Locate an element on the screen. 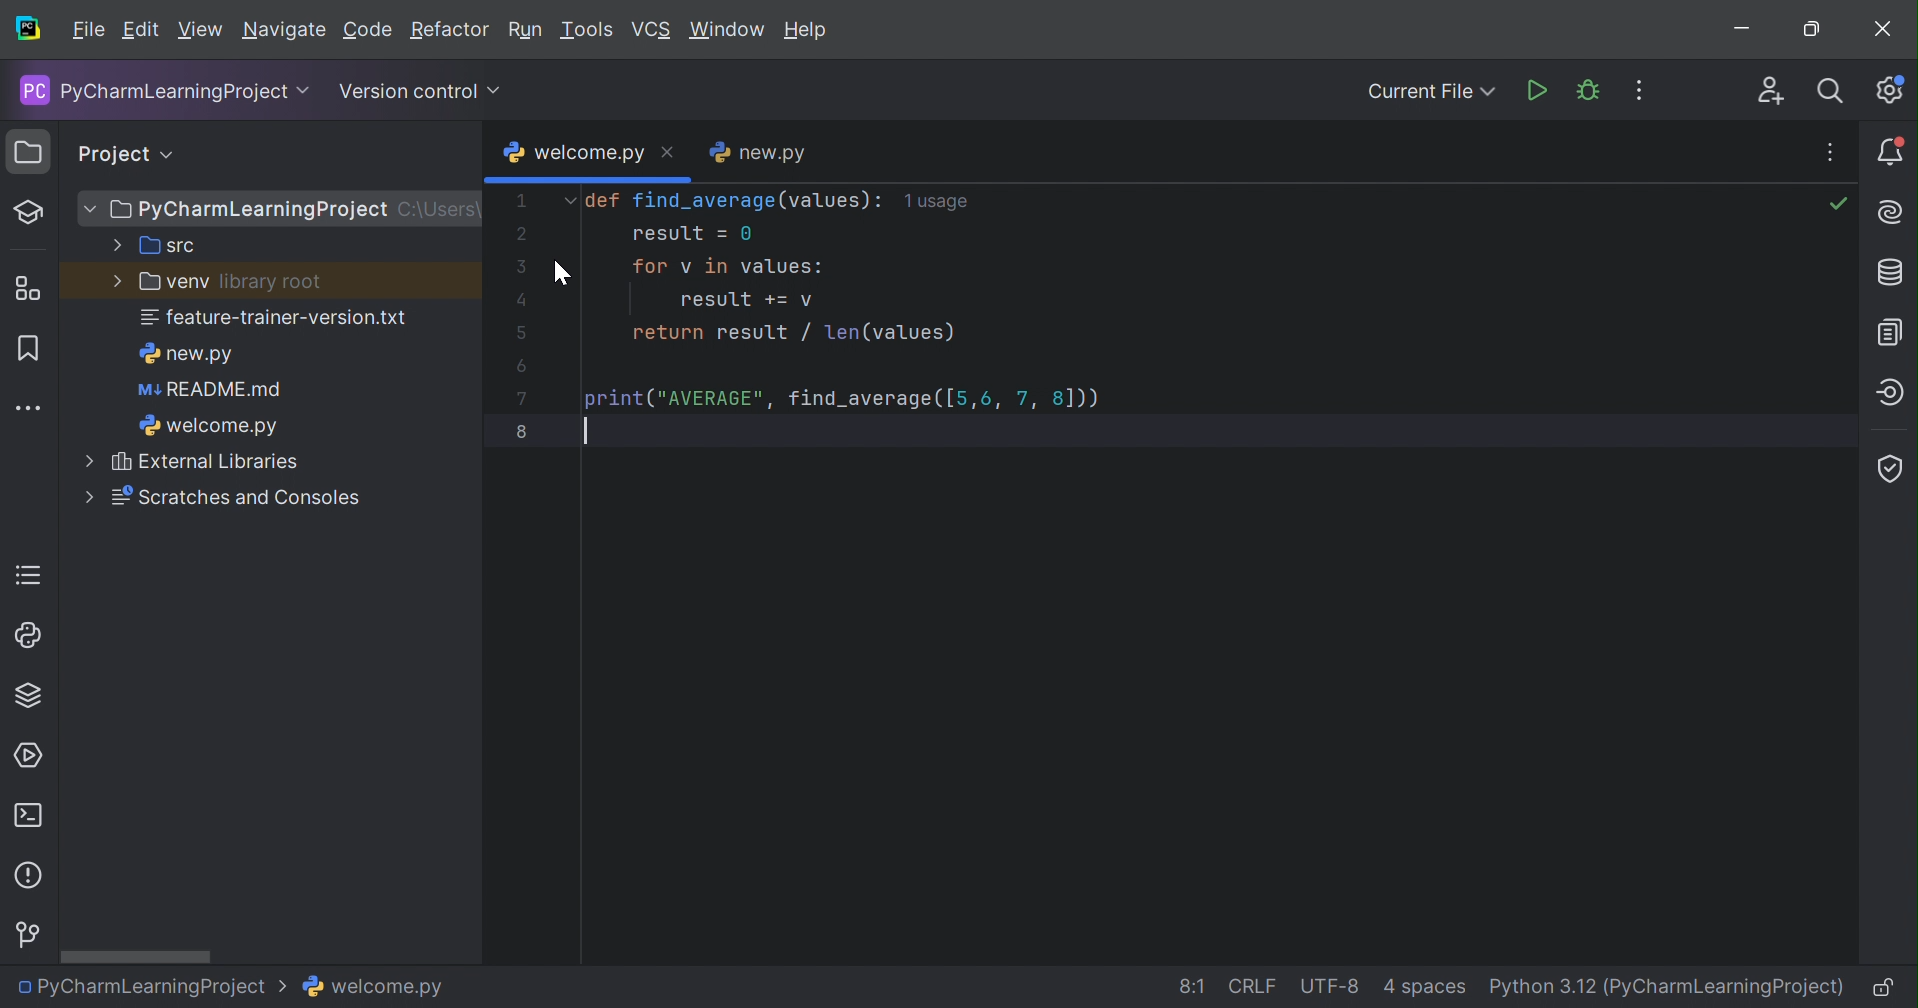  4 spaces is located at coordinates (1427, 986).